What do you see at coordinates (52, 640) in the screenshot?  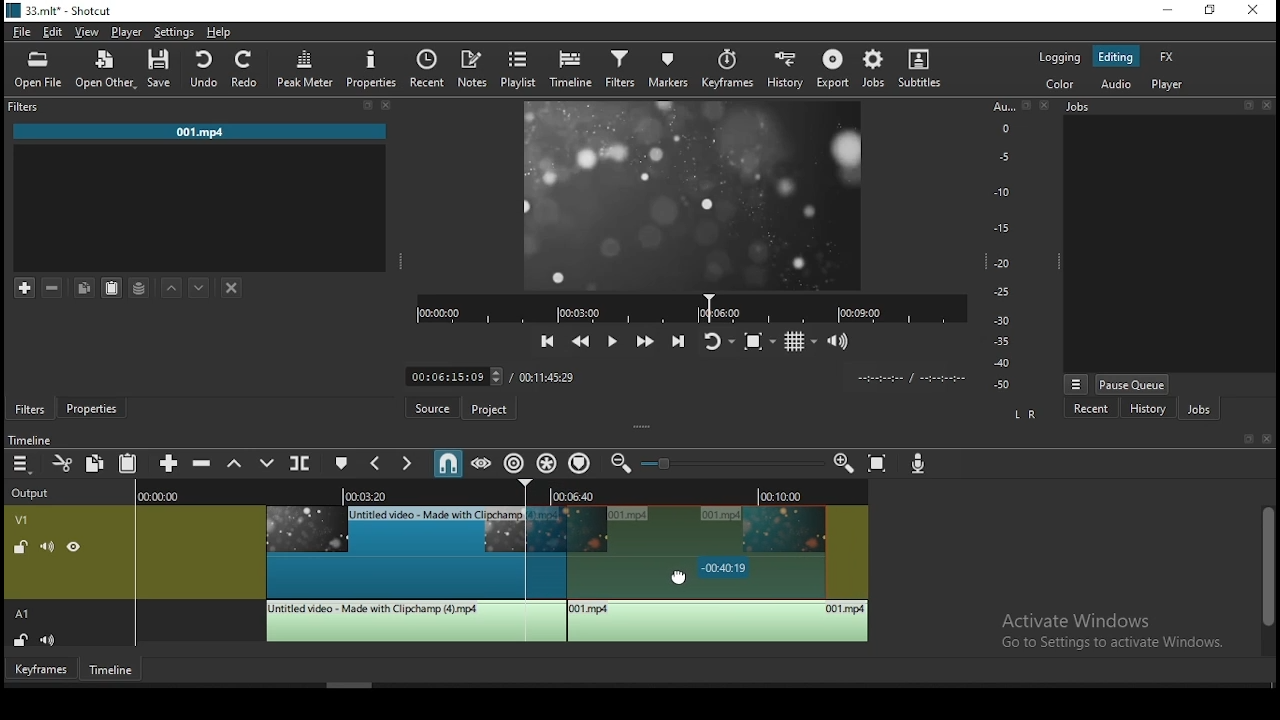 I see `(un)mute` at bounding box center [52, 640].